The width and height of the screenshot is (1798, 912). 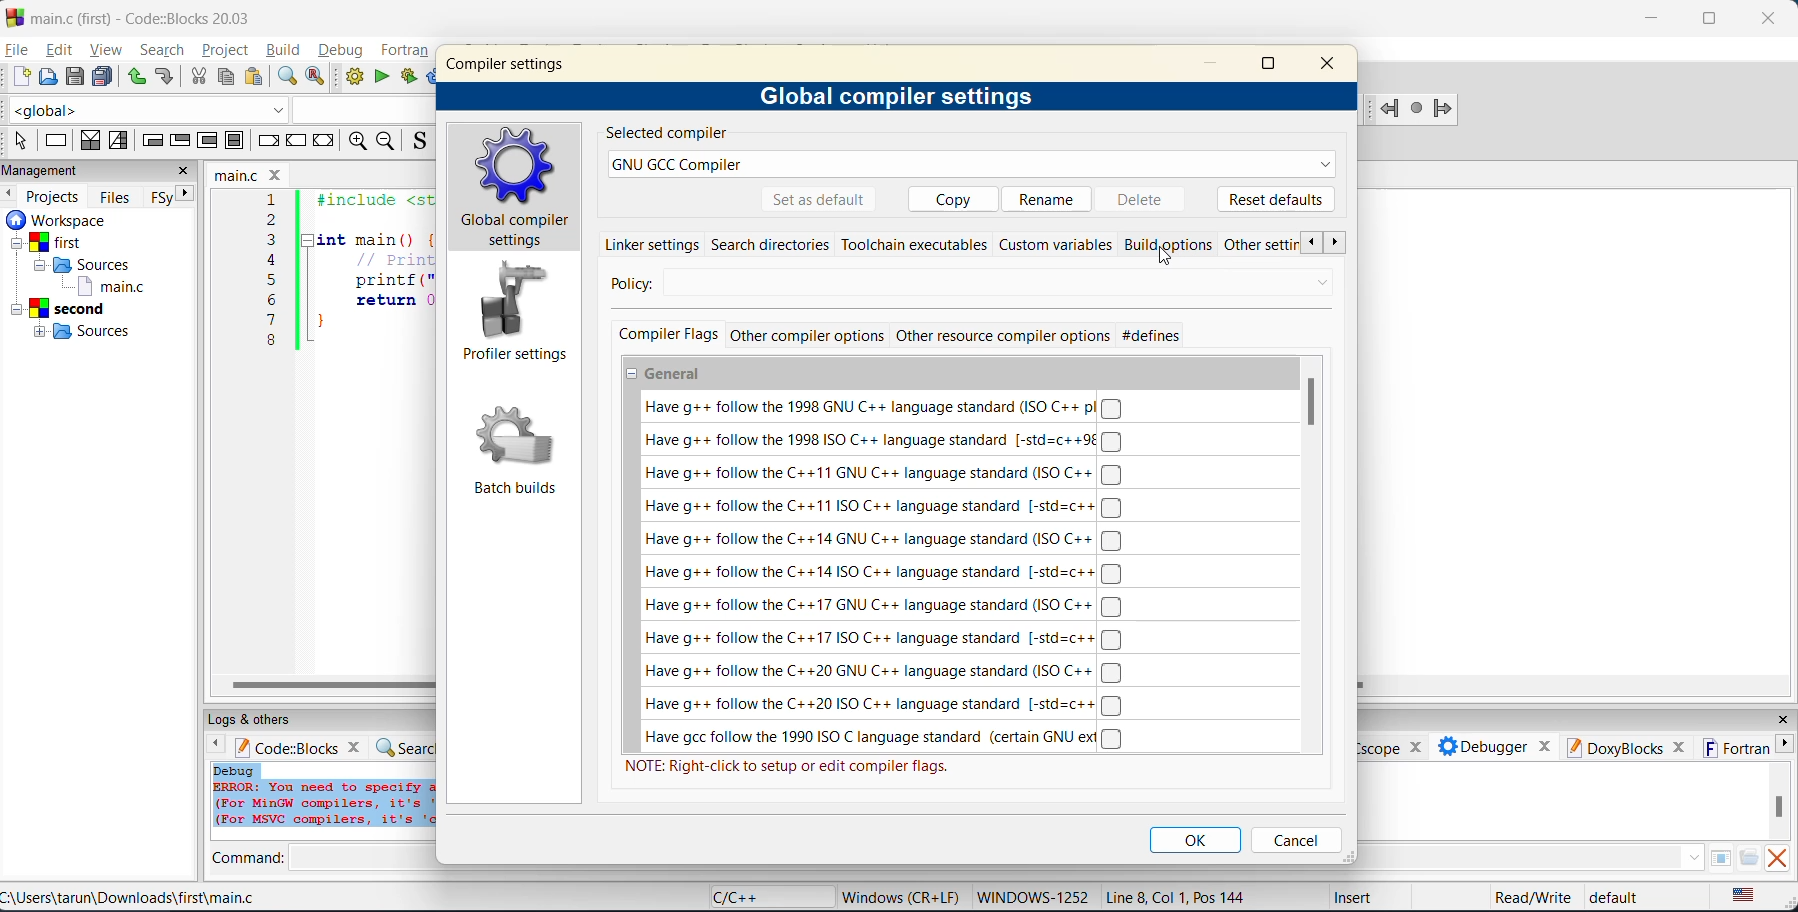 I want to click on project, so click(x=226, y=50).